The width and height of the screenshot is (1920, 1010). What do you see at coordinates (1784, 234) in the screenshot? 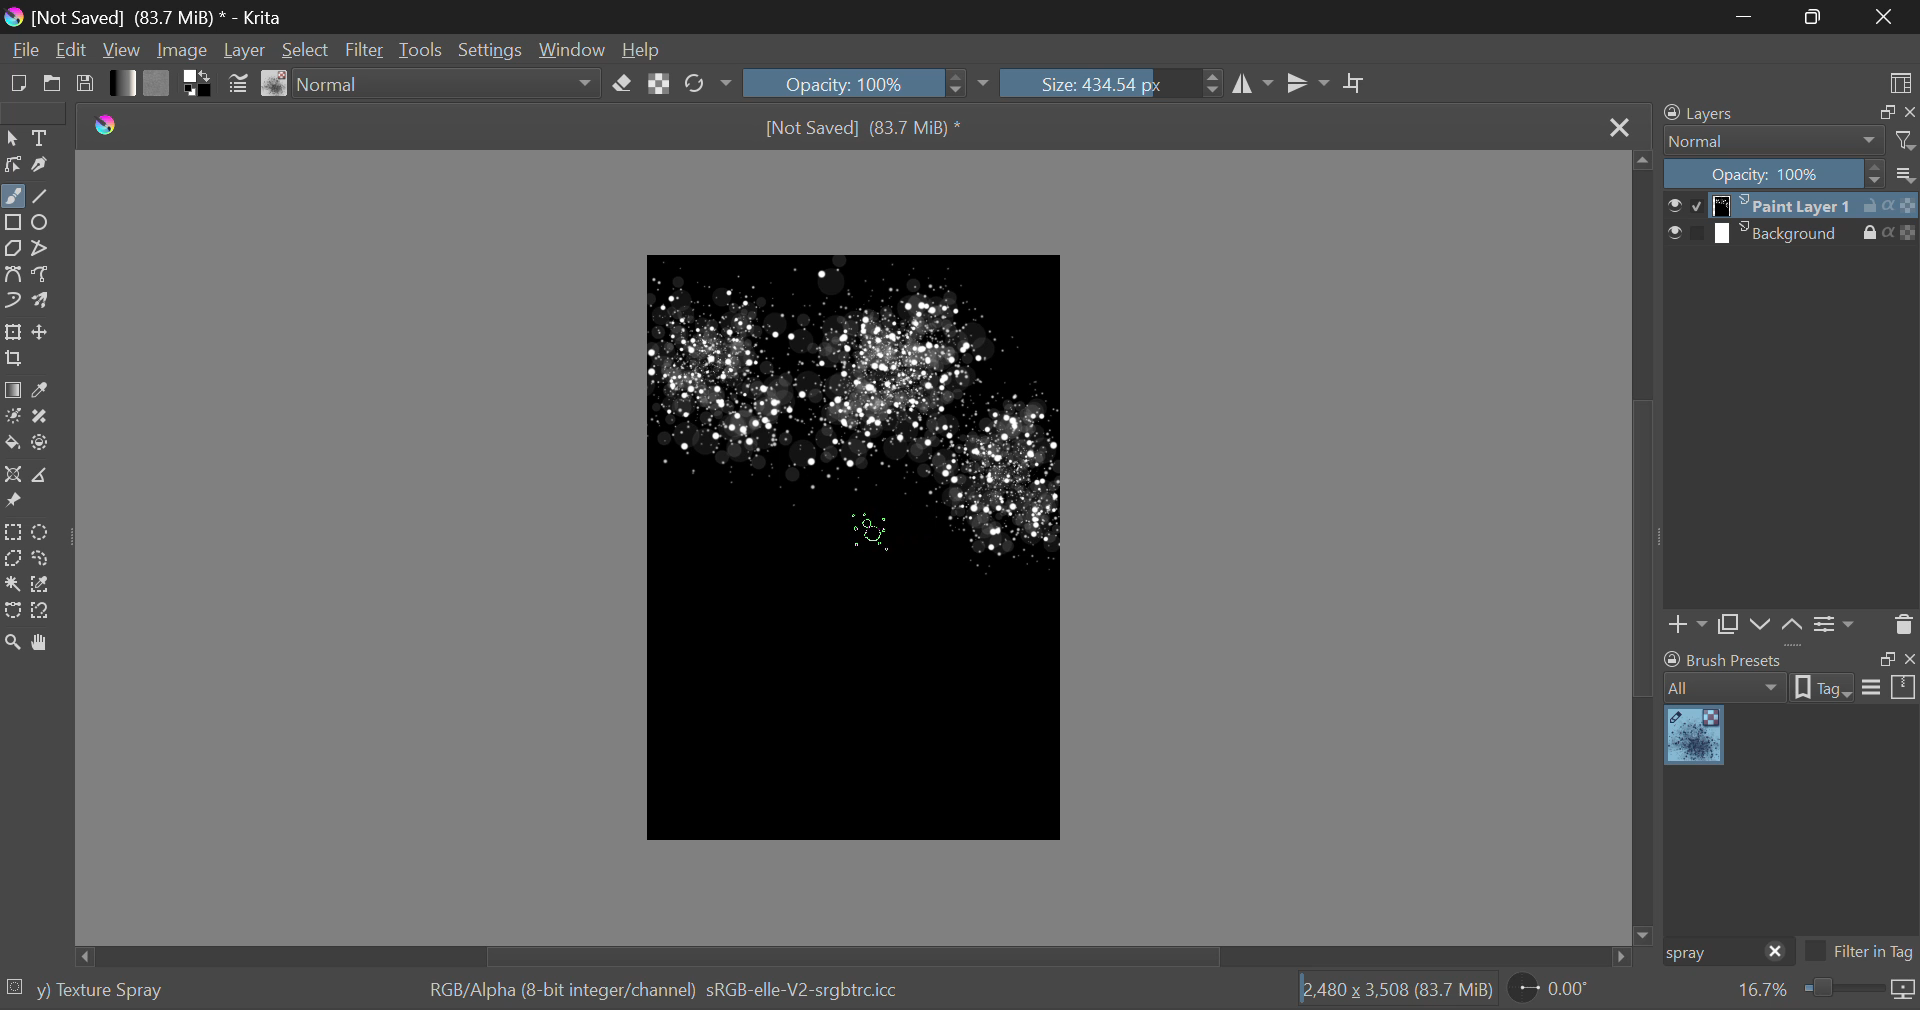
I see `layer 2` at bounding box center [1784, 234].